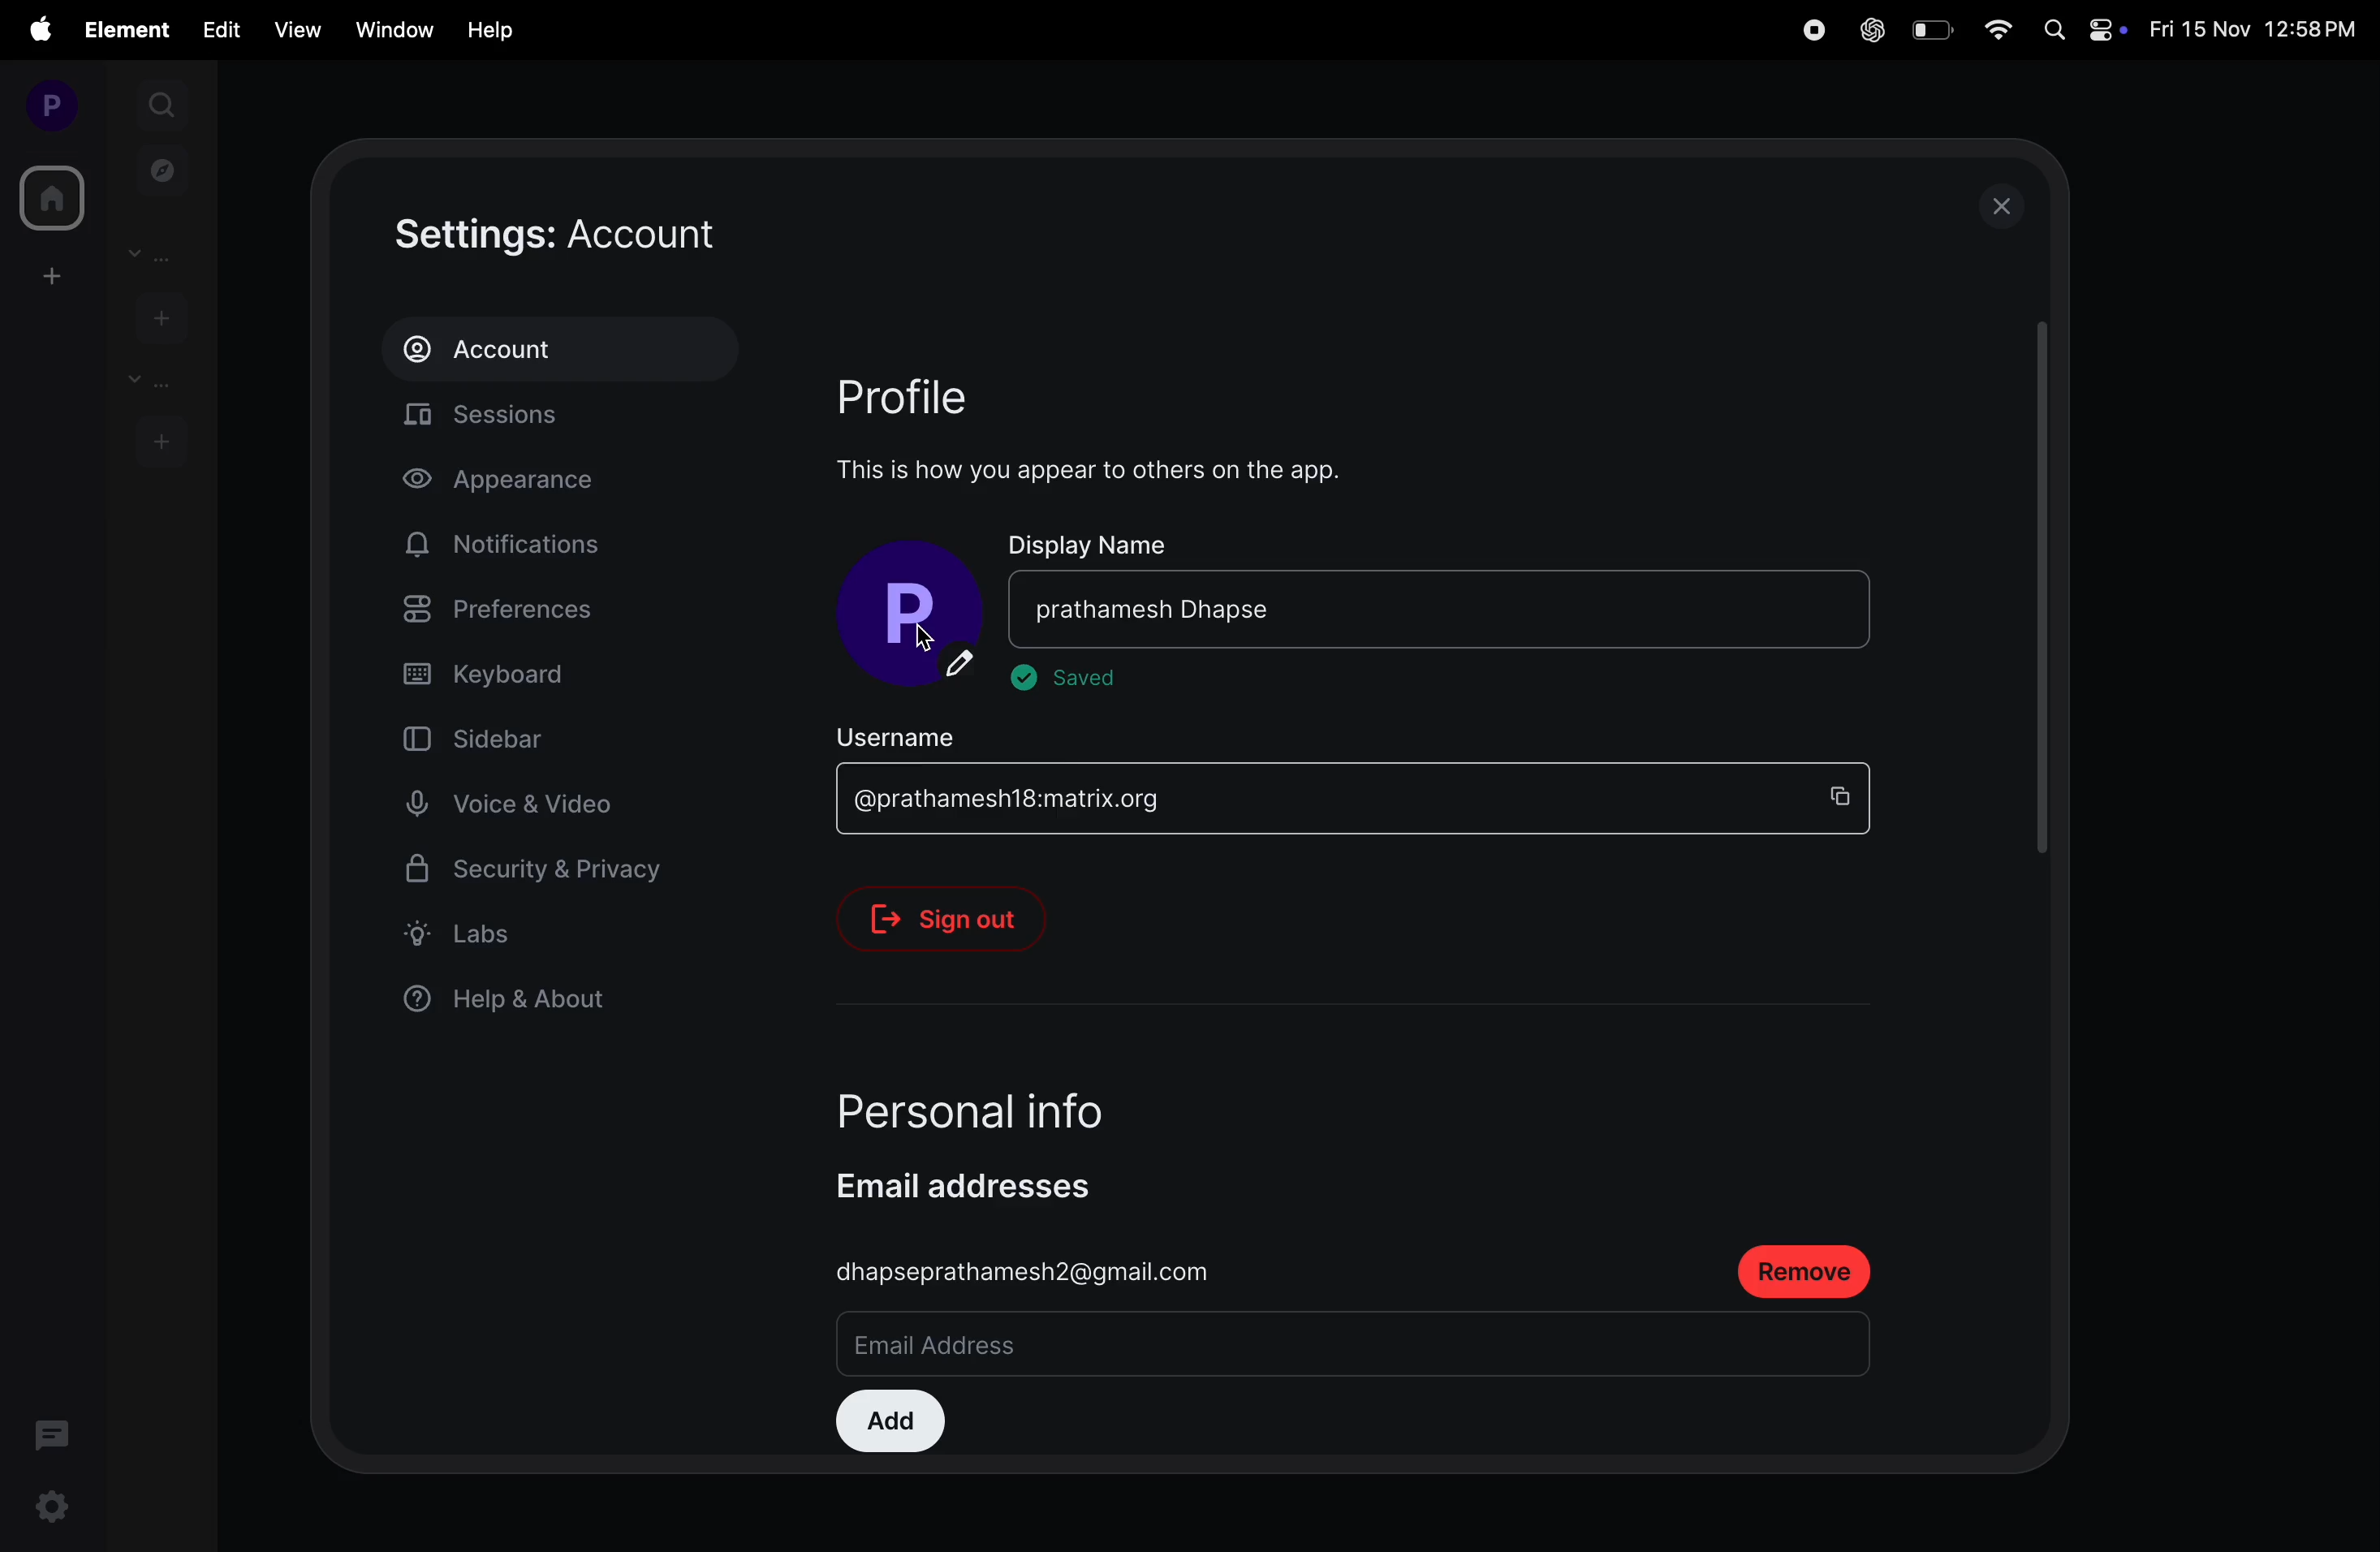 This screenshot has width=2380, height=1552. Describe the element at coordinates (624, 235) in the screenshot. I see `settings account` at that location.